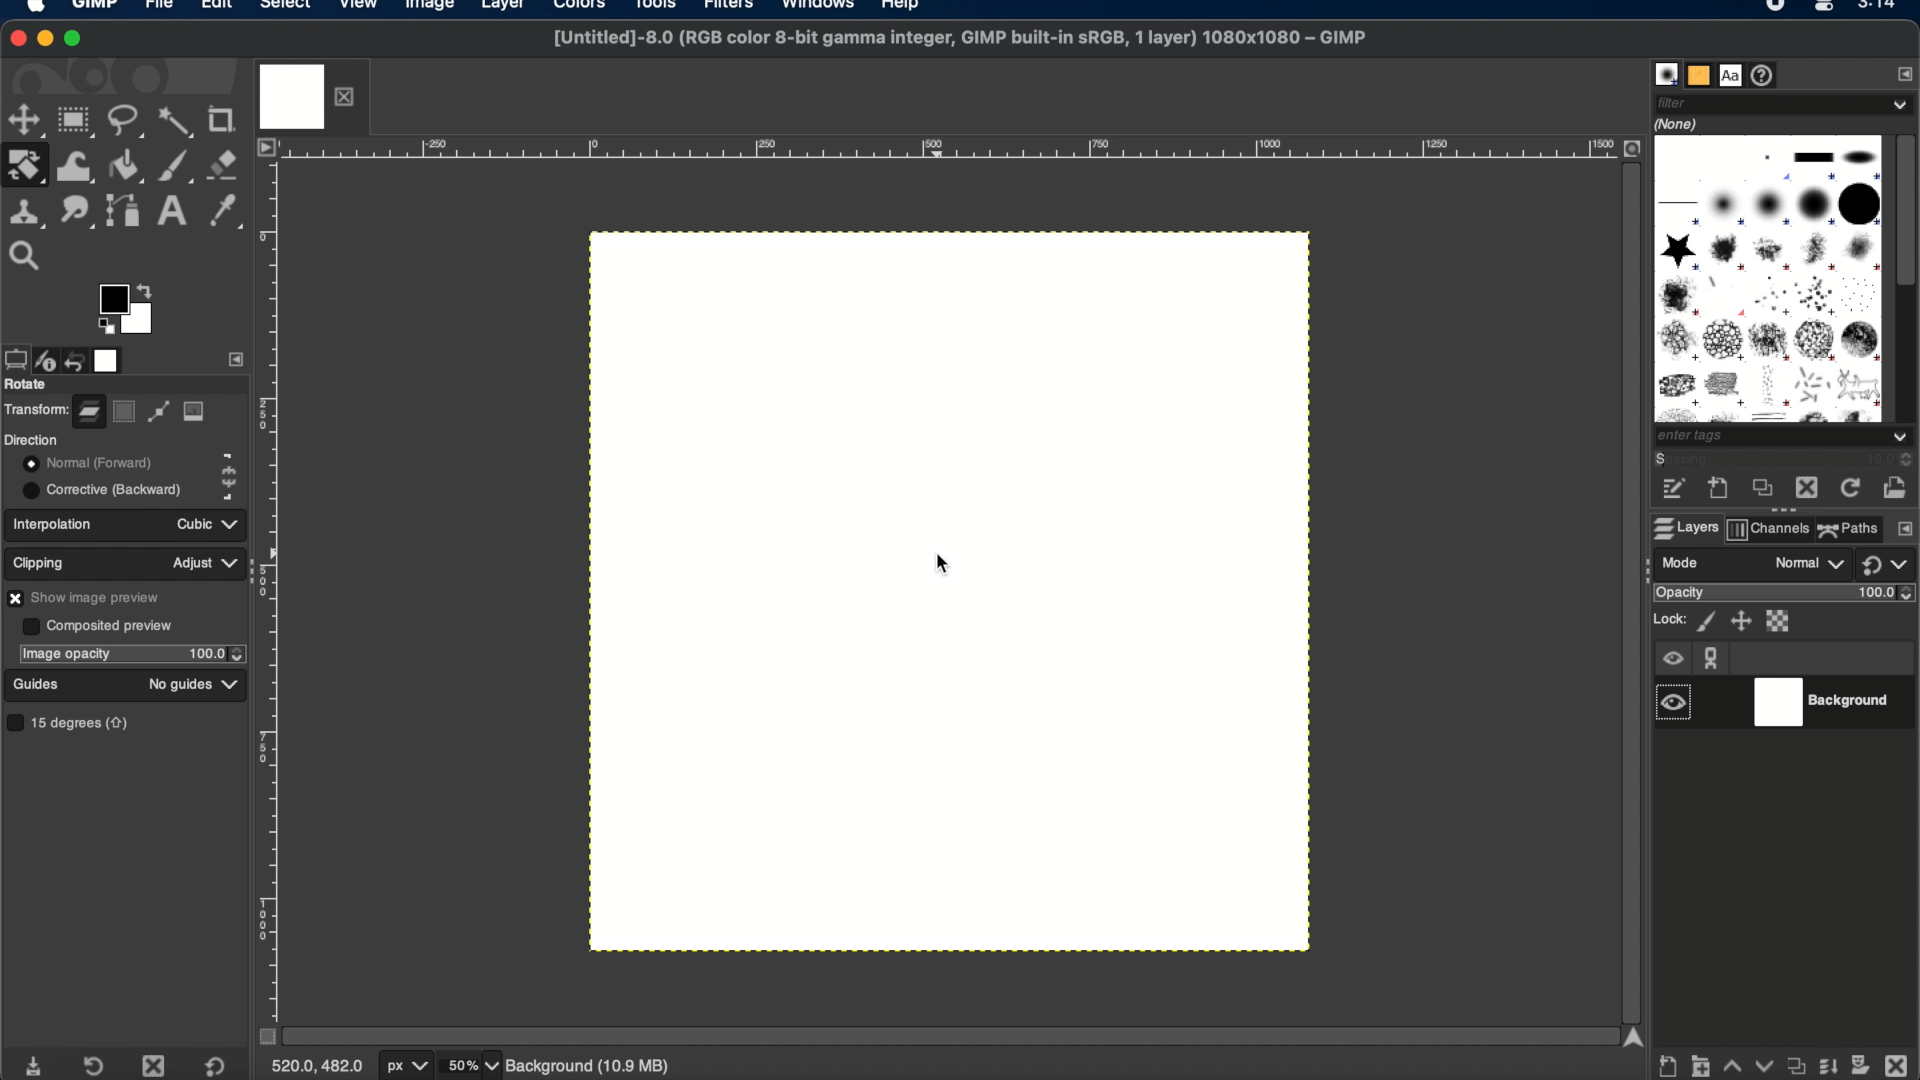  Describe the element at coordinates (956, 44) in the screenshot. I see `[Untitled]-8.0 (RGB color 8-bit gamma integer, GIMP built-in sRGB, 1 layer) 1080x1080 - GIMP` at that location.